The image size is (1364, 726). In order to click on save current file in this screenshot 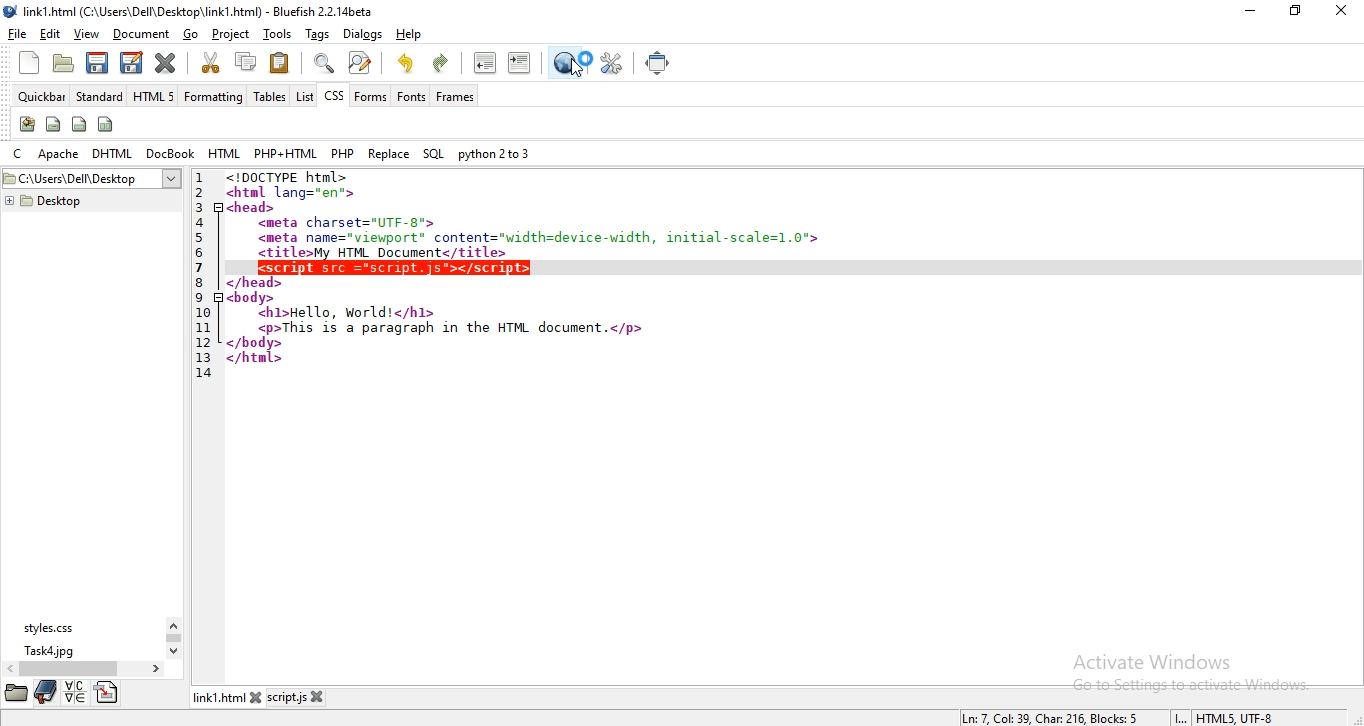, I will do `click(96, 64)`.